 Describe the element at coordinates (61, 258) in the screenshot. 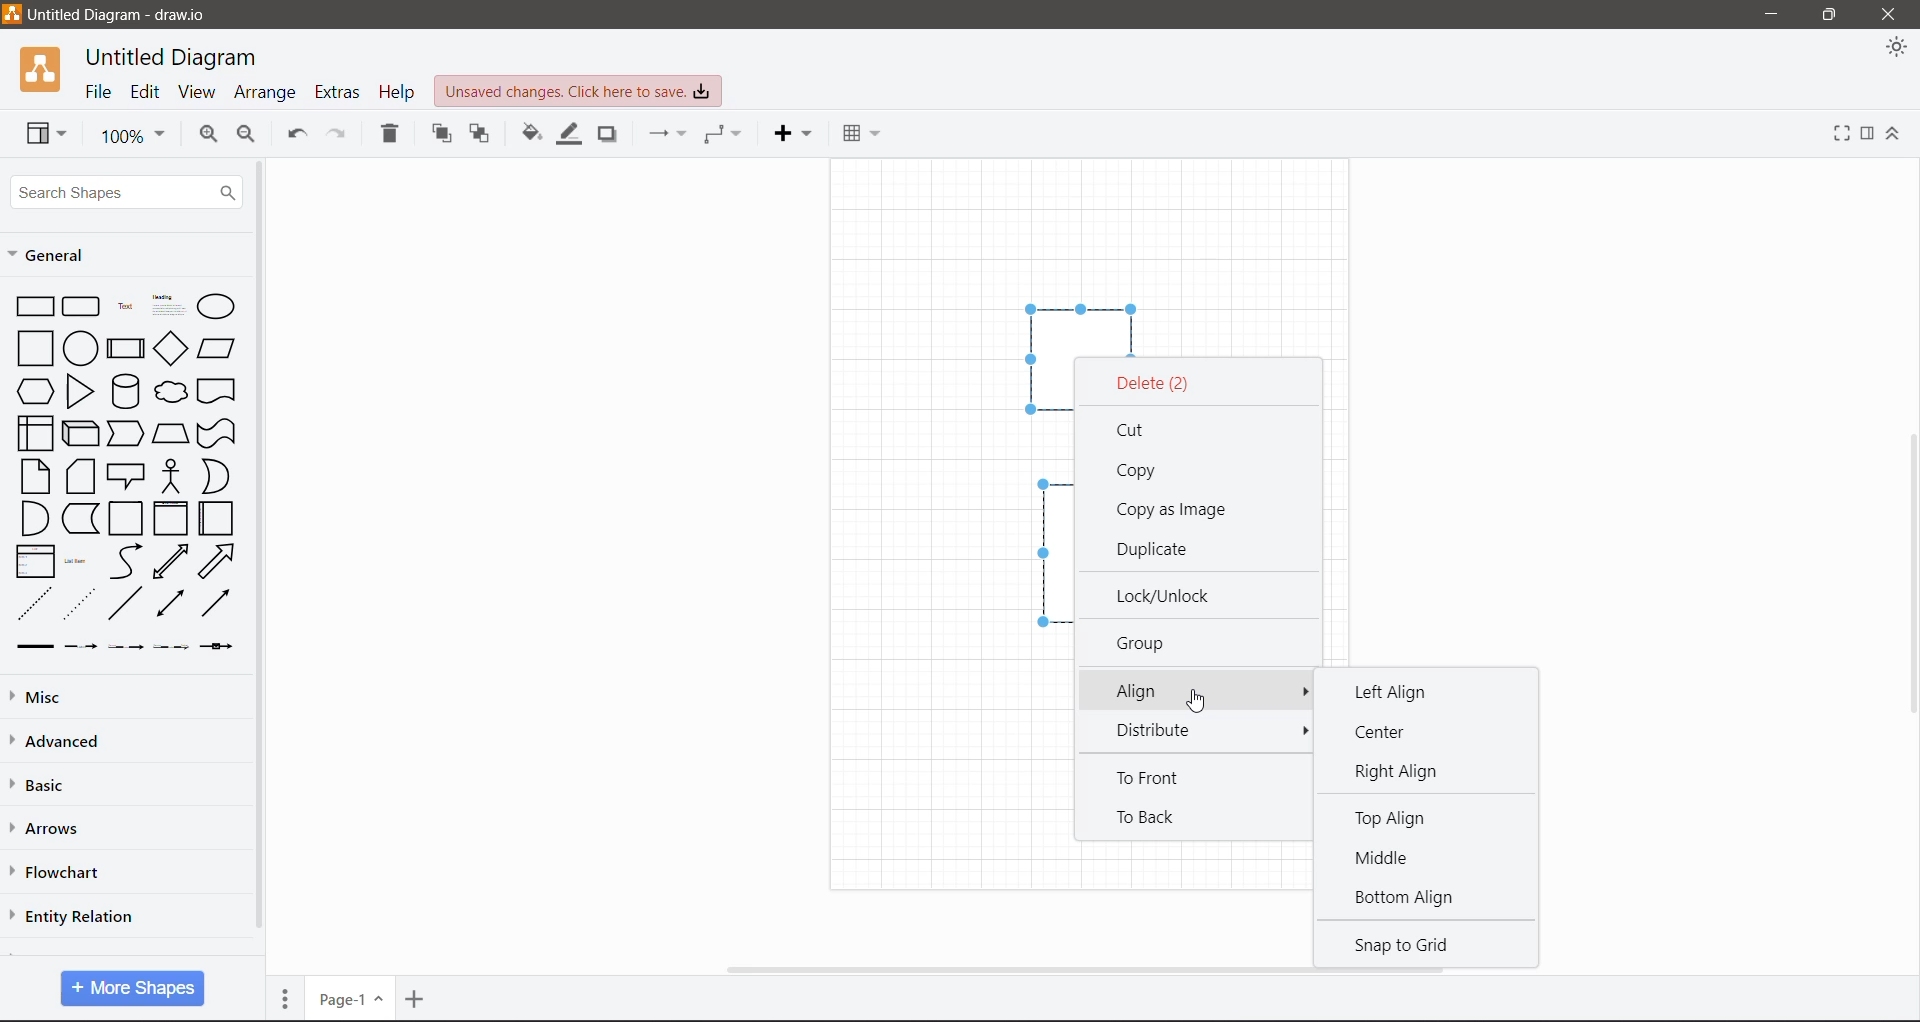

I see `General` at that location.